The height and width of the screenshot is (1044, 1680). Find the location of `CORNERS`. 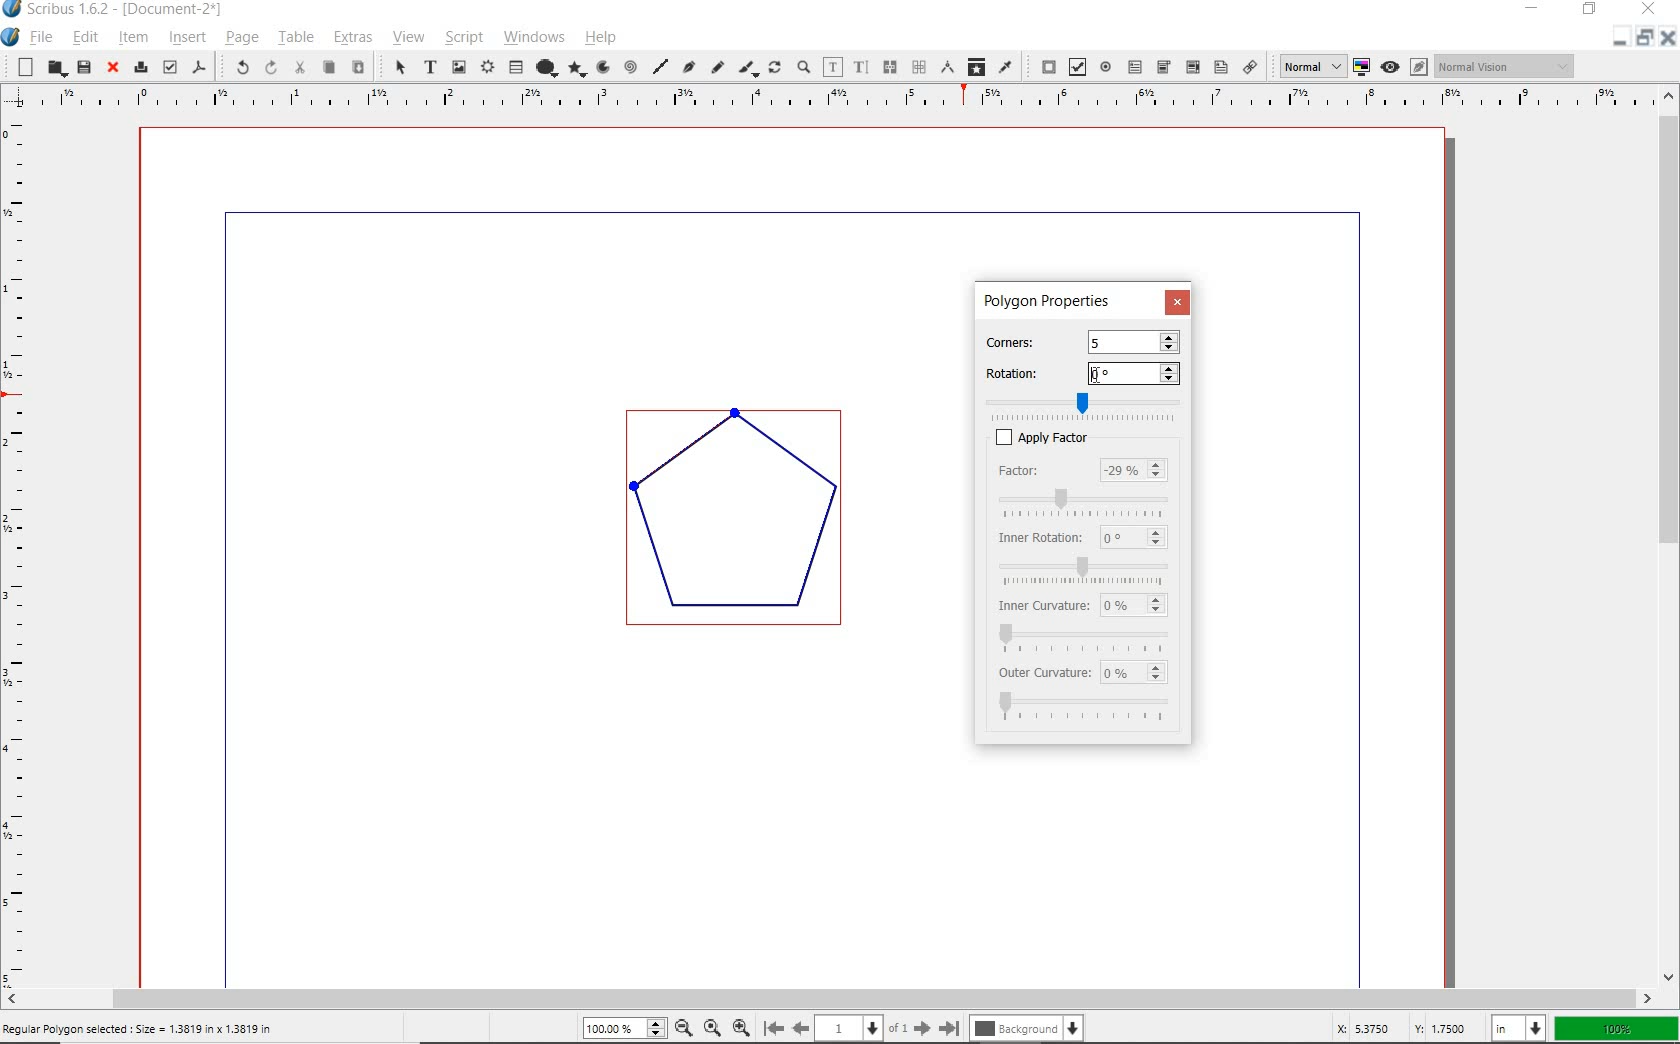

CORNERS is located at coordinates (1025, 339).